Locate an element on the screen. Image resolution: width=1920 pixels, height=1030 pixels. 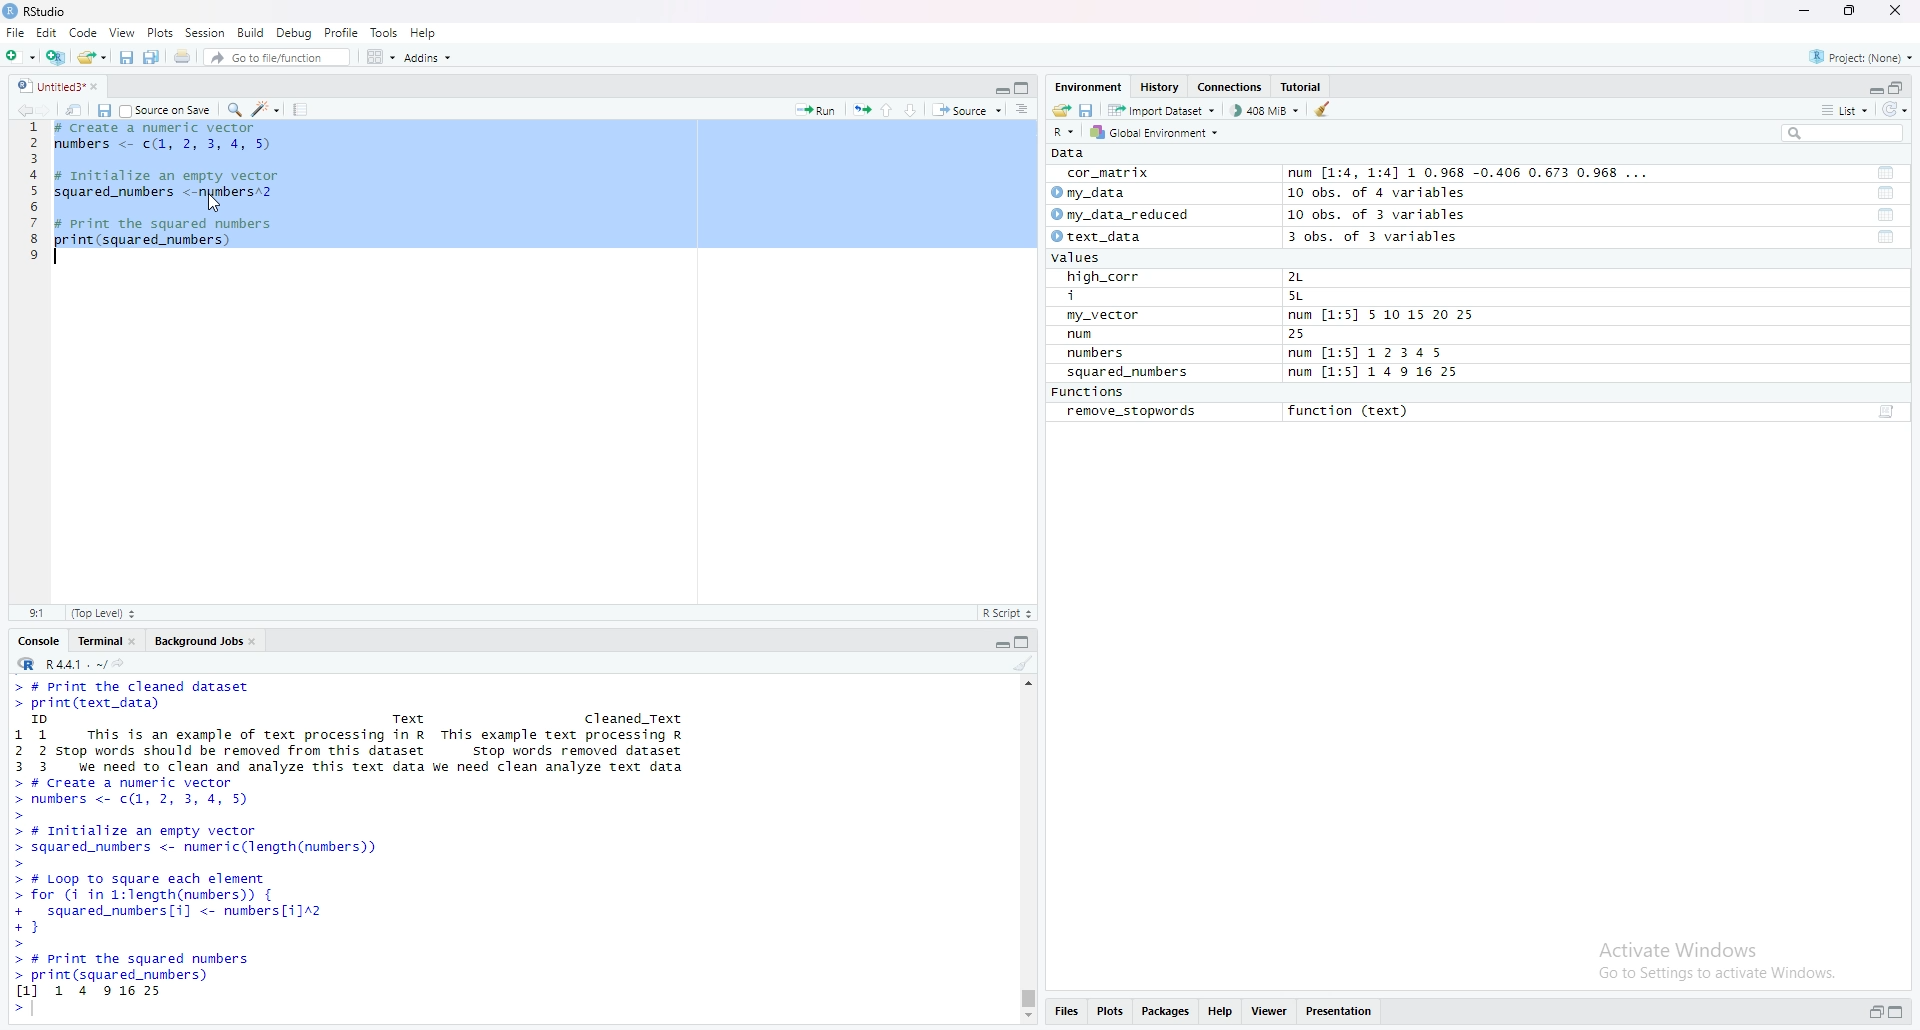
Environment is located at coordinates (1088, 86).